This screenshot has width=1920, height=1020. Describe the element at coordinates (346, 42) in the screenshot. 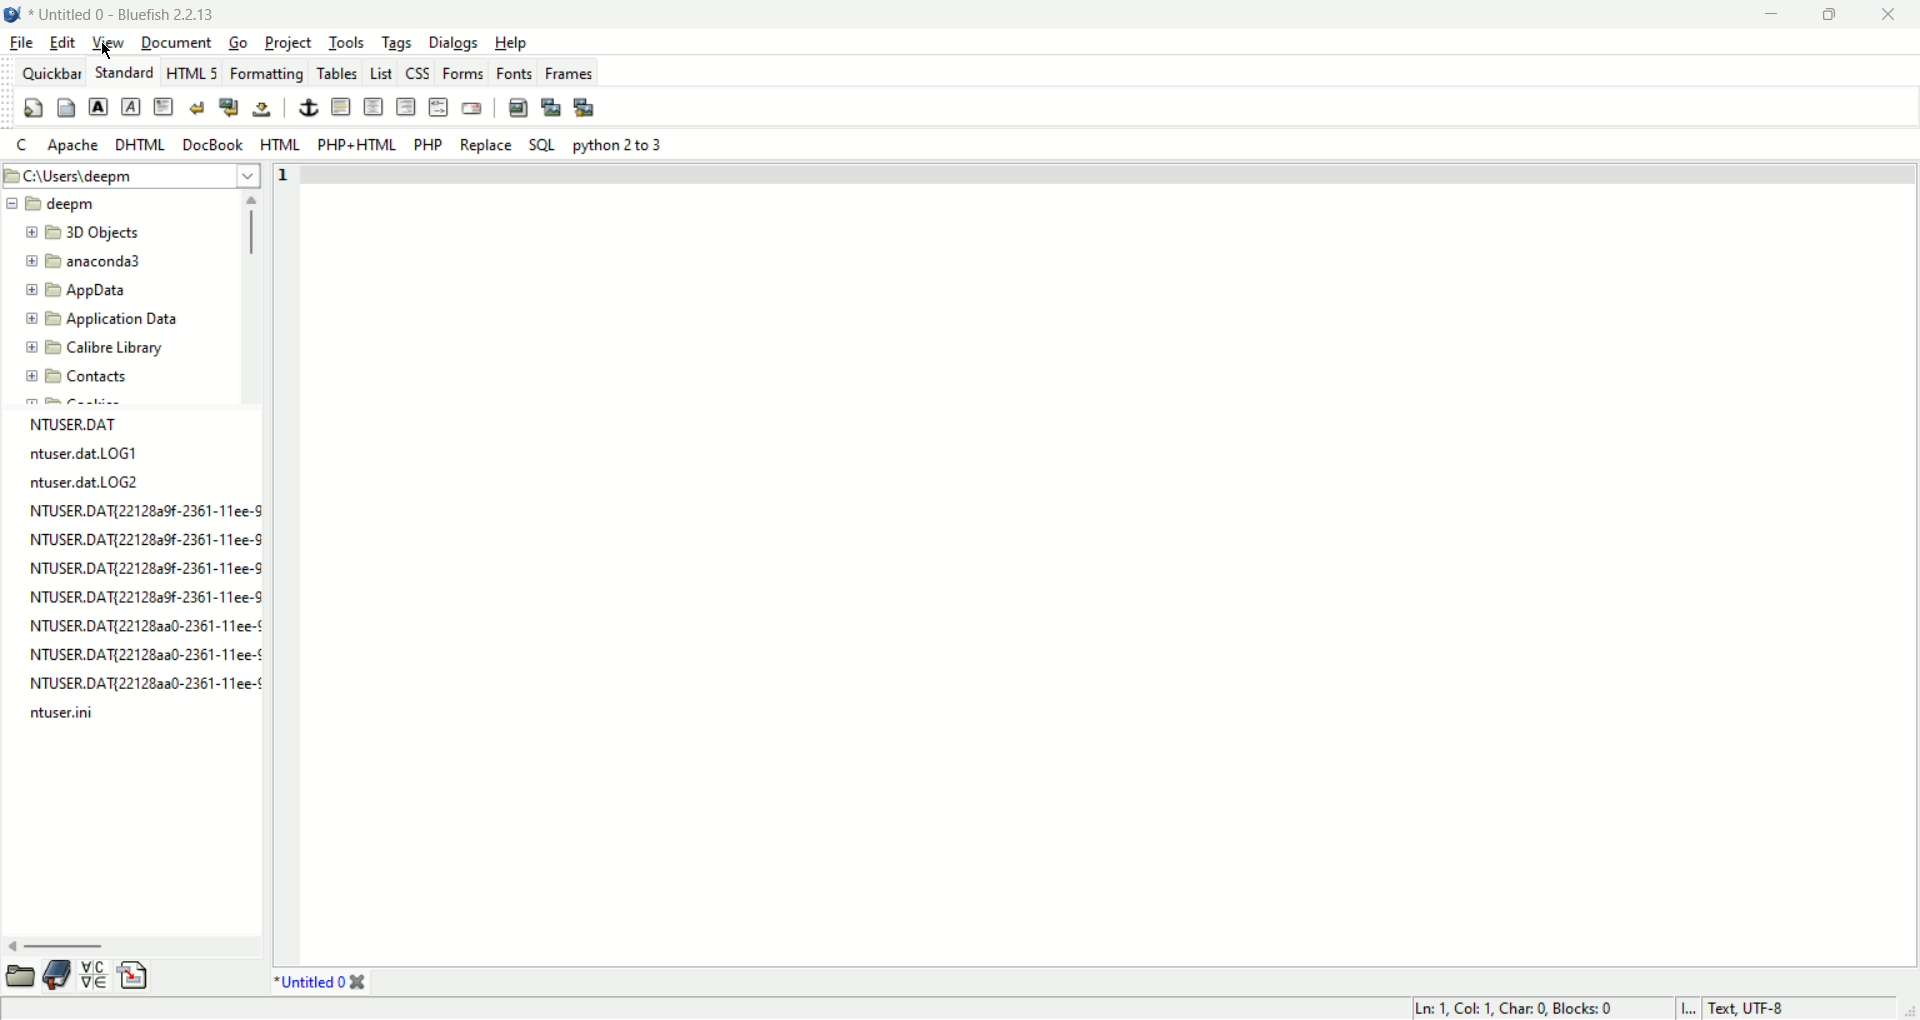

I see `tools` at that location.